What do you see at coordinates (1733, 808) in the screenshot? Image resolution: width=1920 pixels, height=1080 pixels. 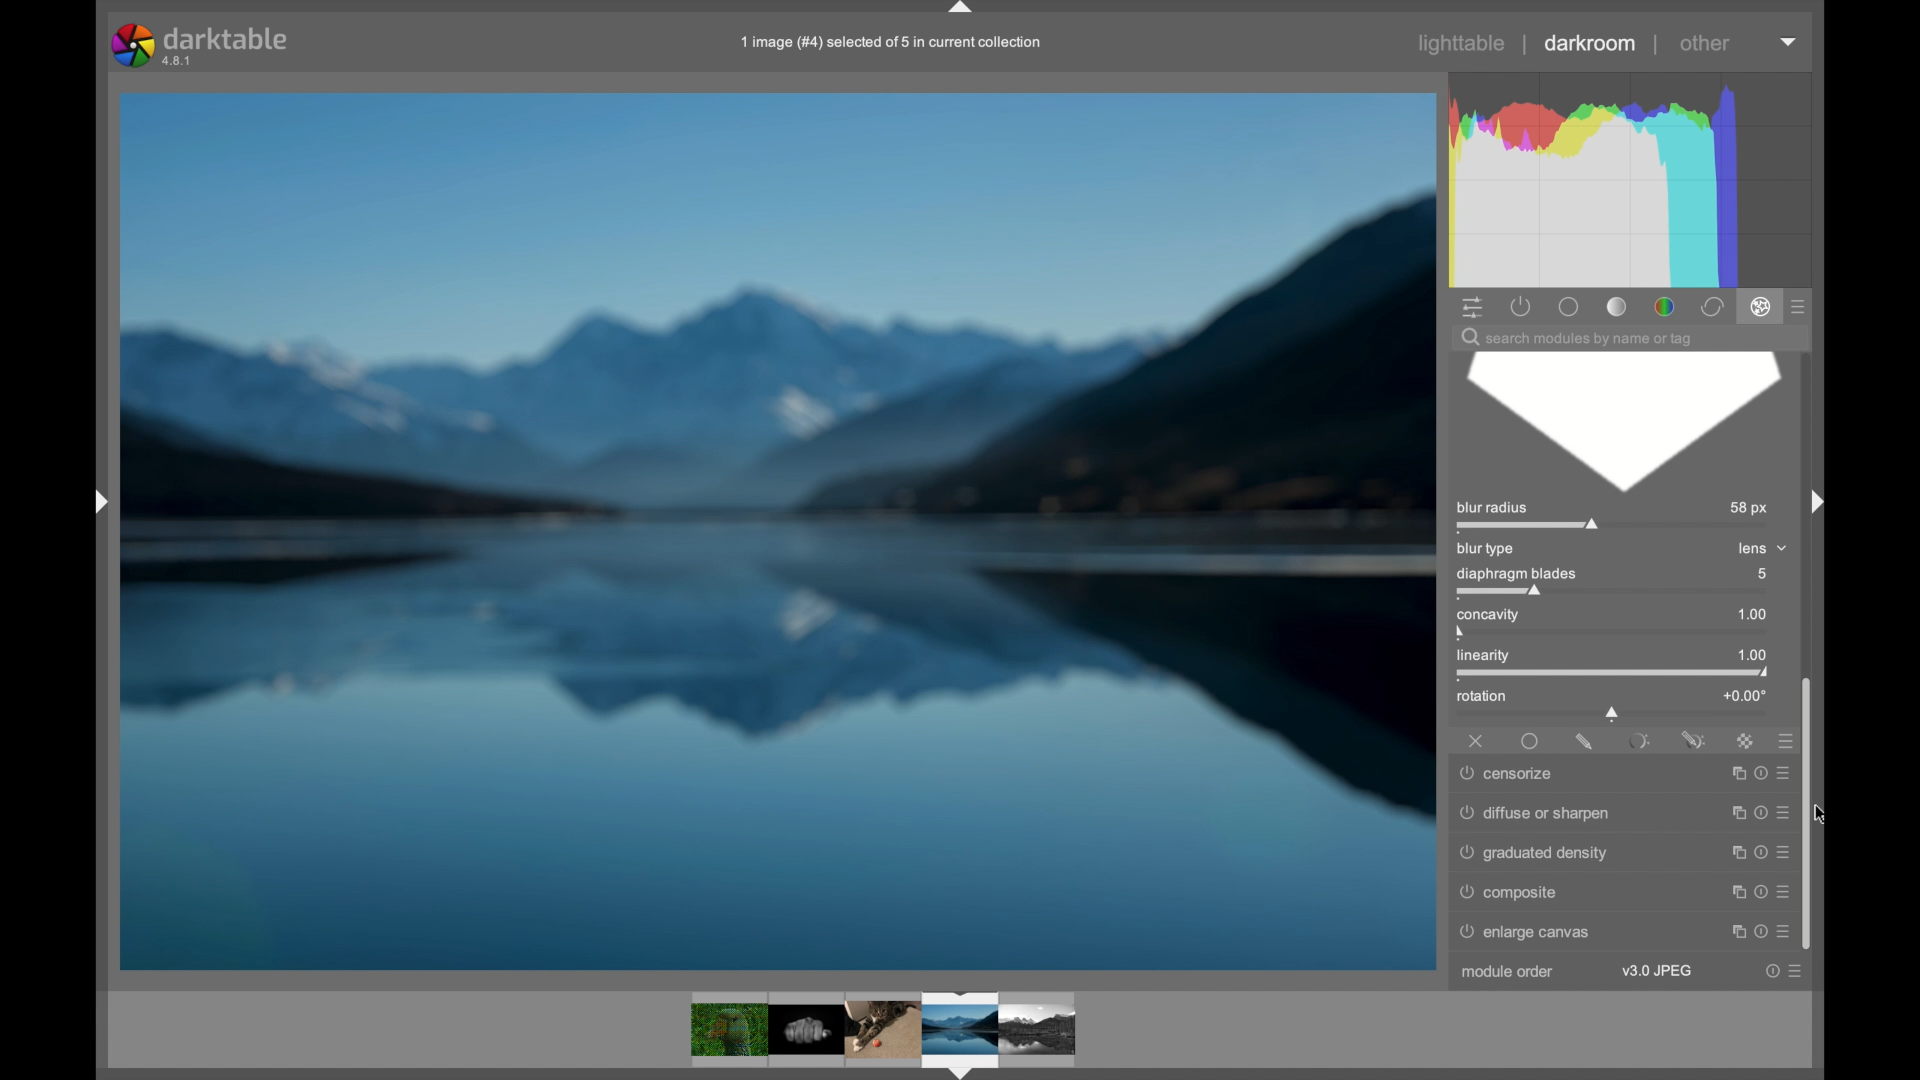 I see `maximize` at bounding box center [1733, 808].